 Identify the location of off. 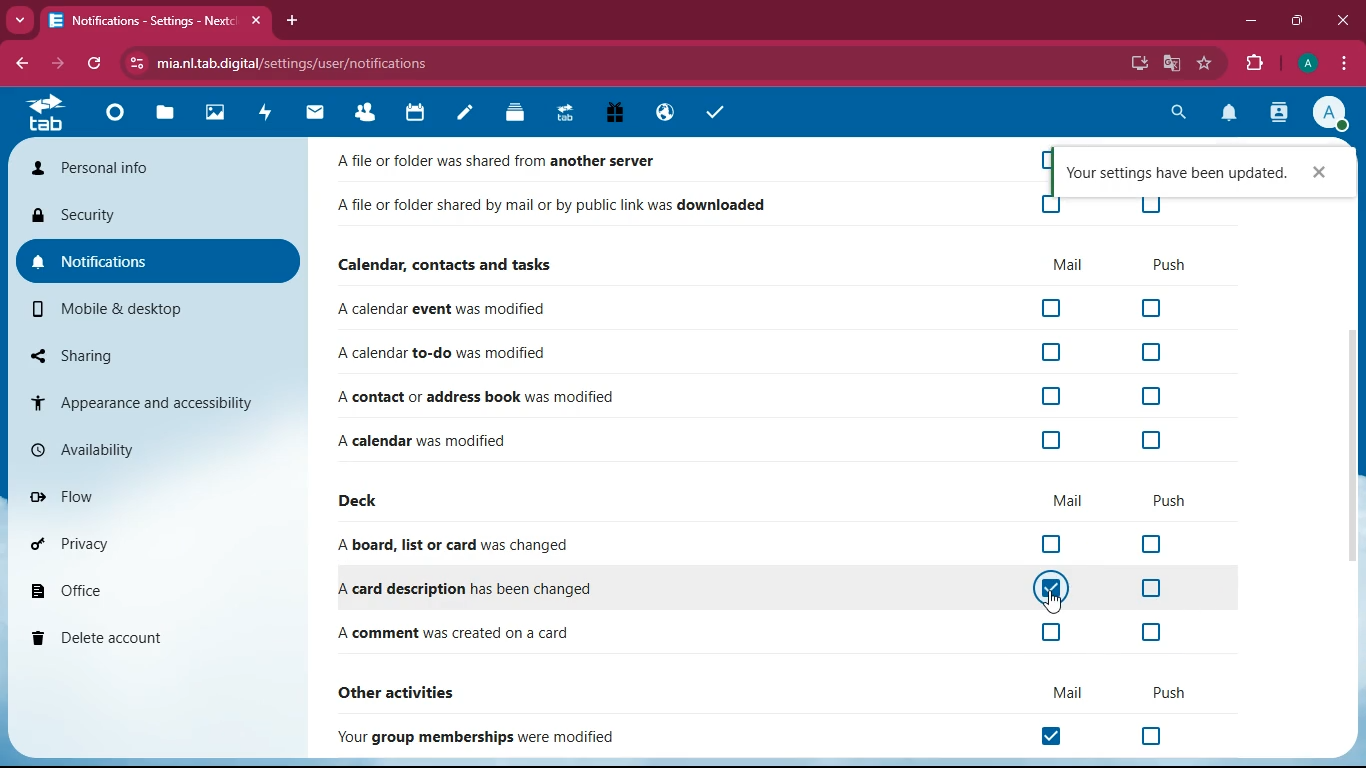
(1052, 309).